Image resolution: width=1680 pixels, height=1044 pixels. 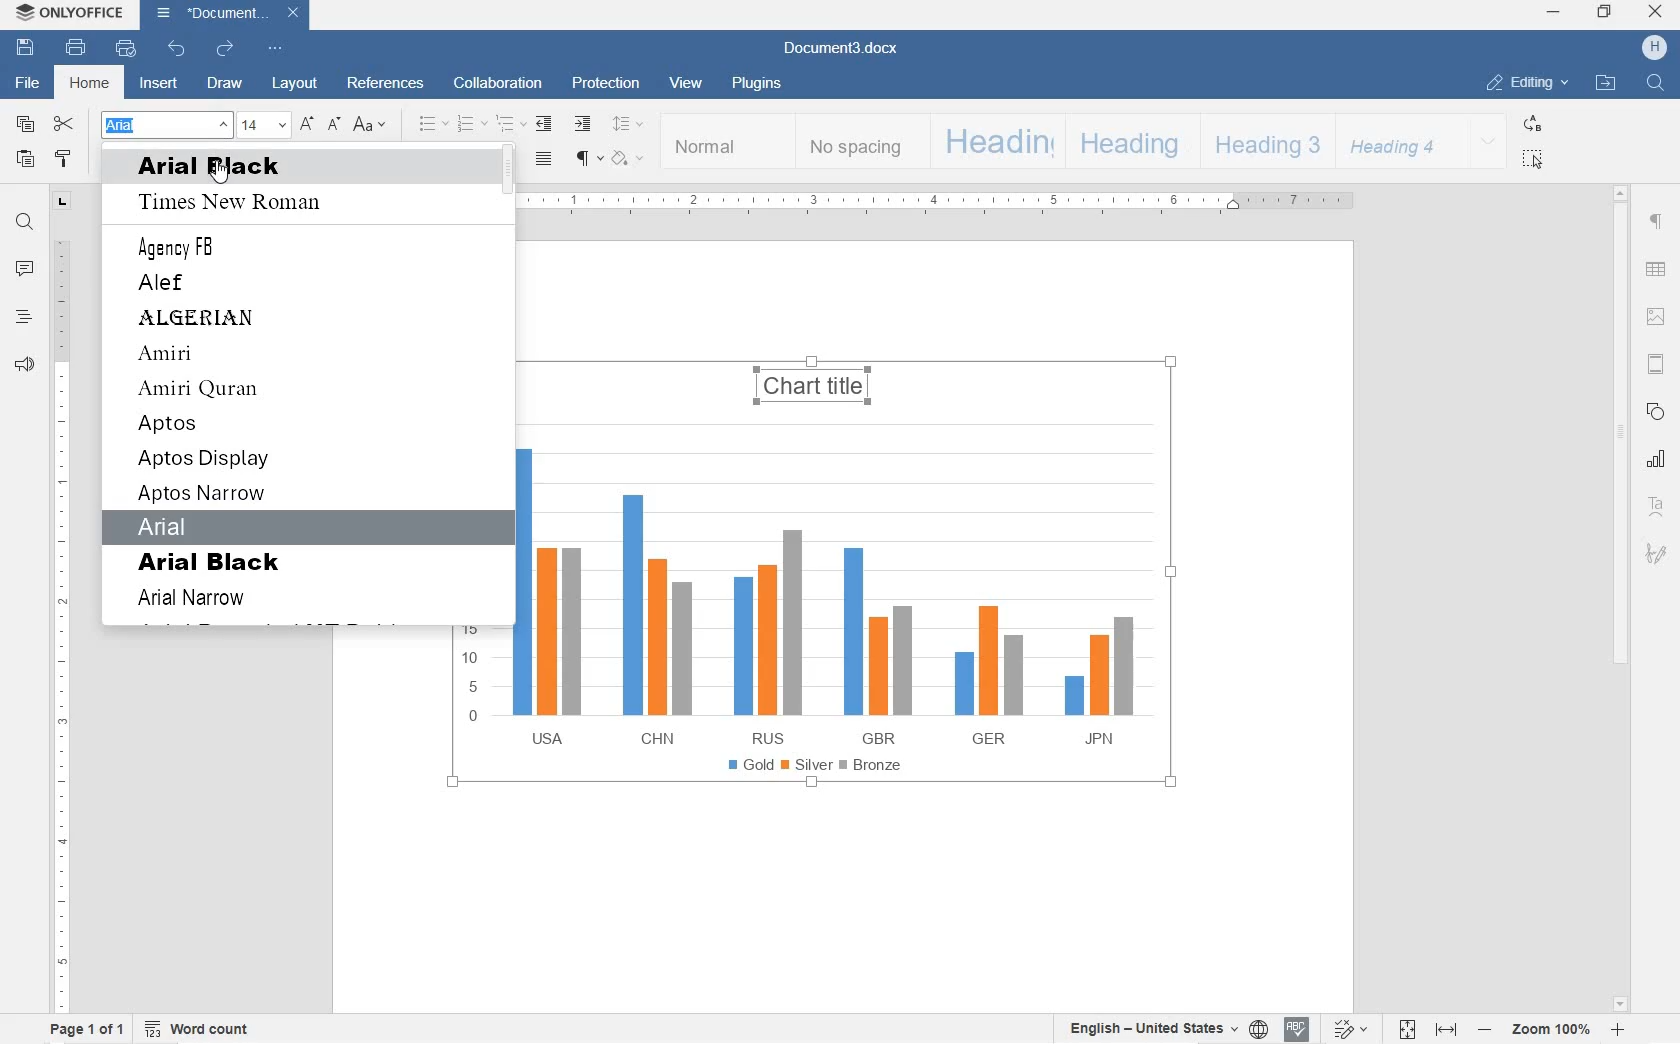 What do you see at coordinates (70, 13) in the screenshot?
I see `ONLYOFFICE` at bounding box center [70, 13].